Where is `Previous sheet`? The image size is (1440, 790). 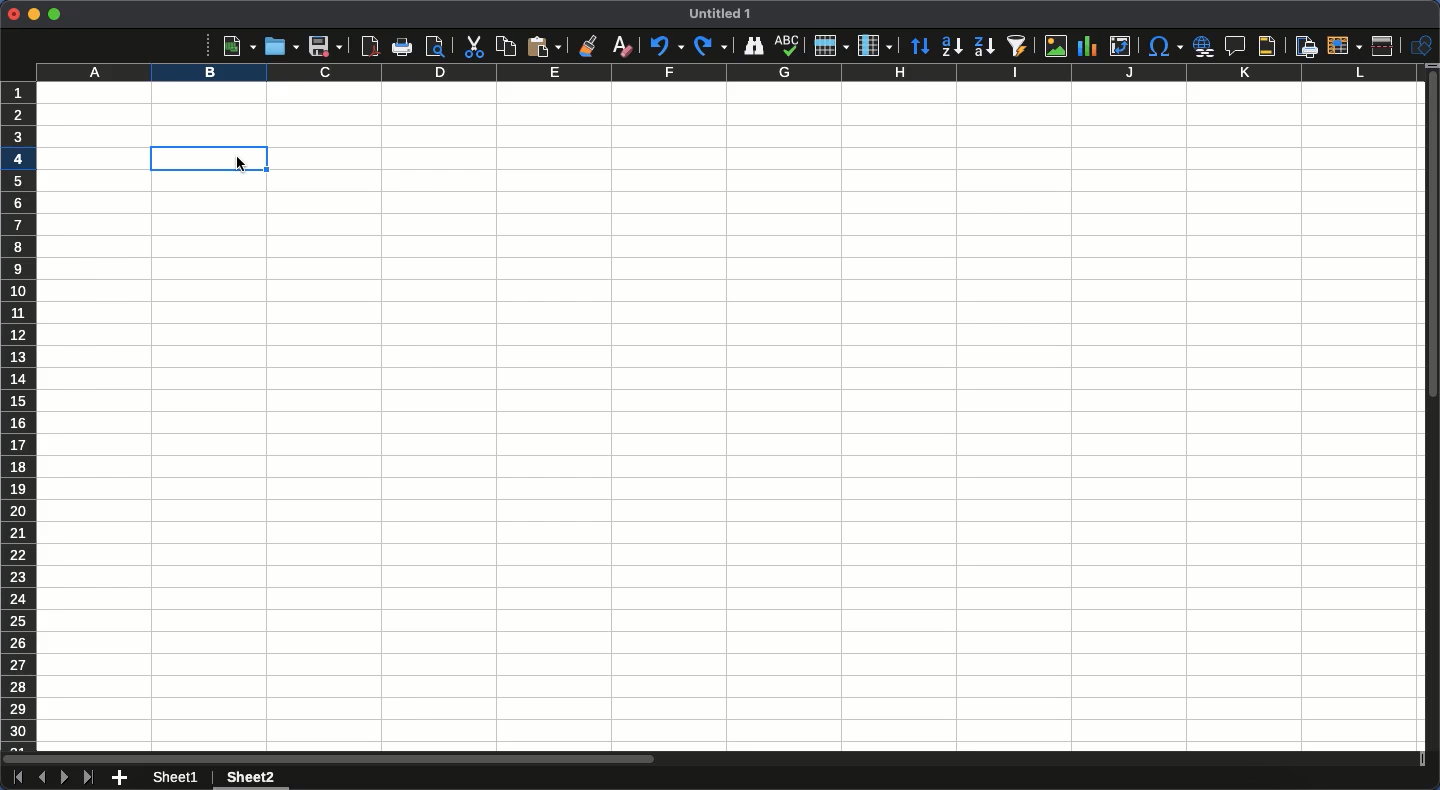 Previous sheet is located at coordinates (41, 777).